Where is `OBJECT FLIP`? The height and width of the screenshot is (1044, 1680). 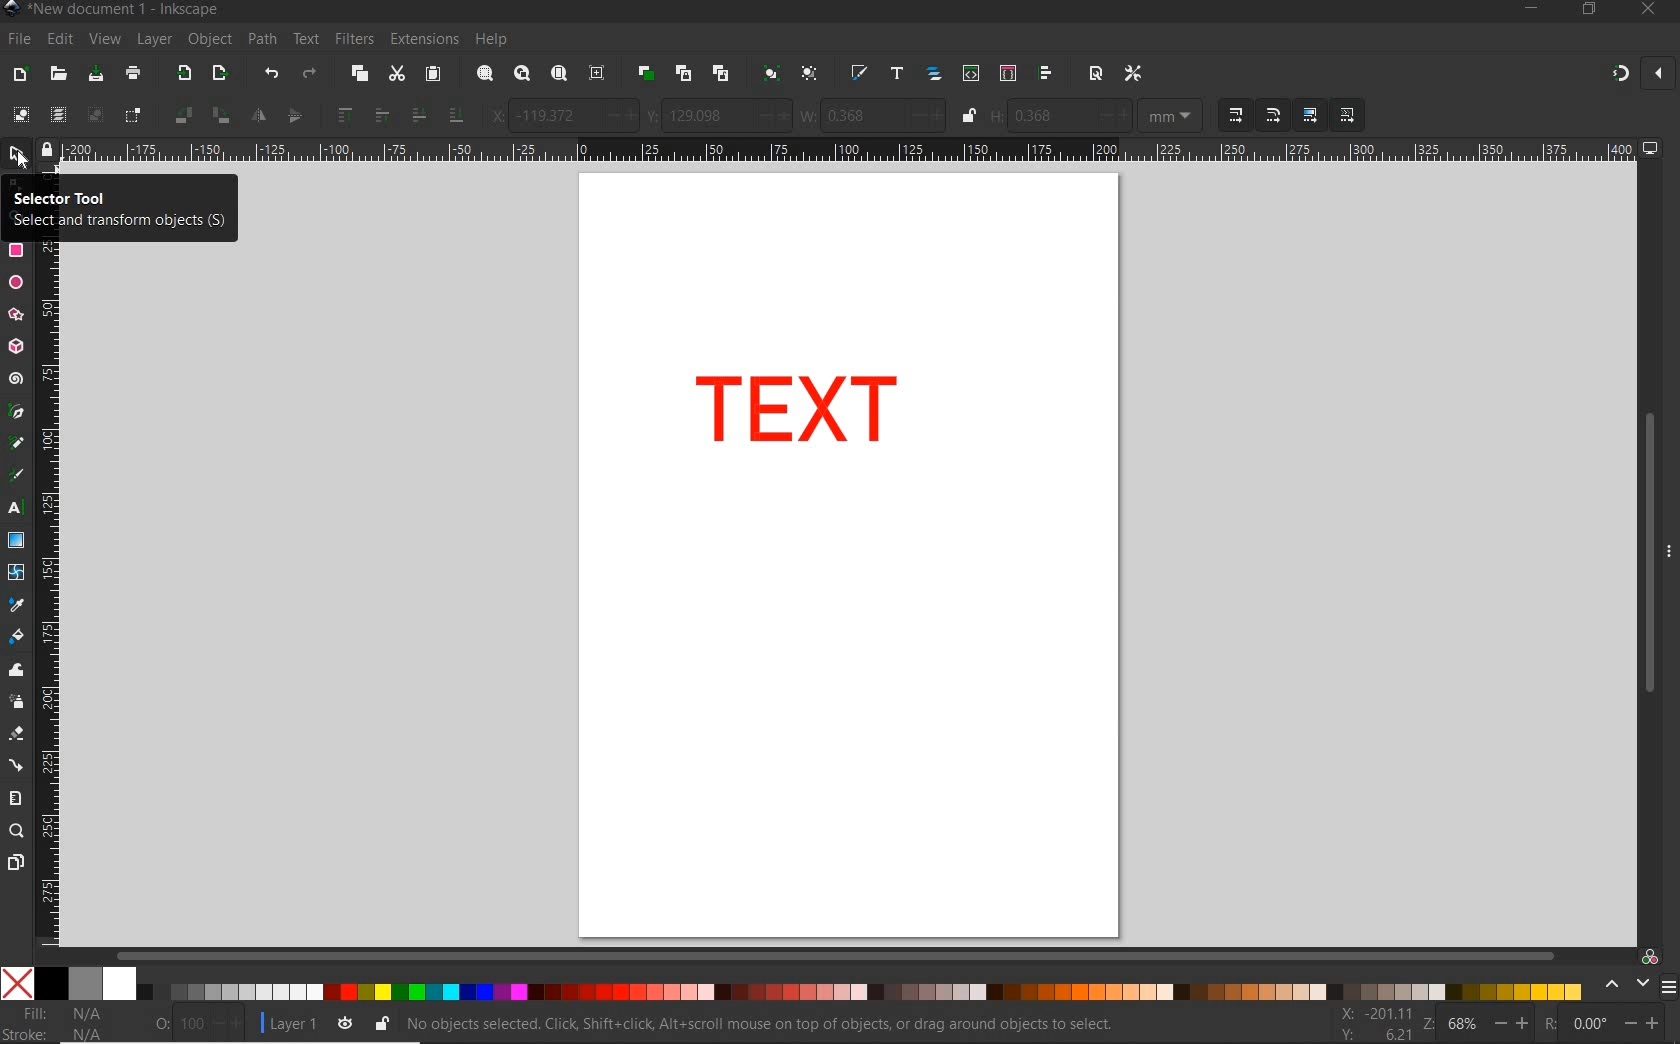
OBJECT FLIP is located at coordinates (277, 113).